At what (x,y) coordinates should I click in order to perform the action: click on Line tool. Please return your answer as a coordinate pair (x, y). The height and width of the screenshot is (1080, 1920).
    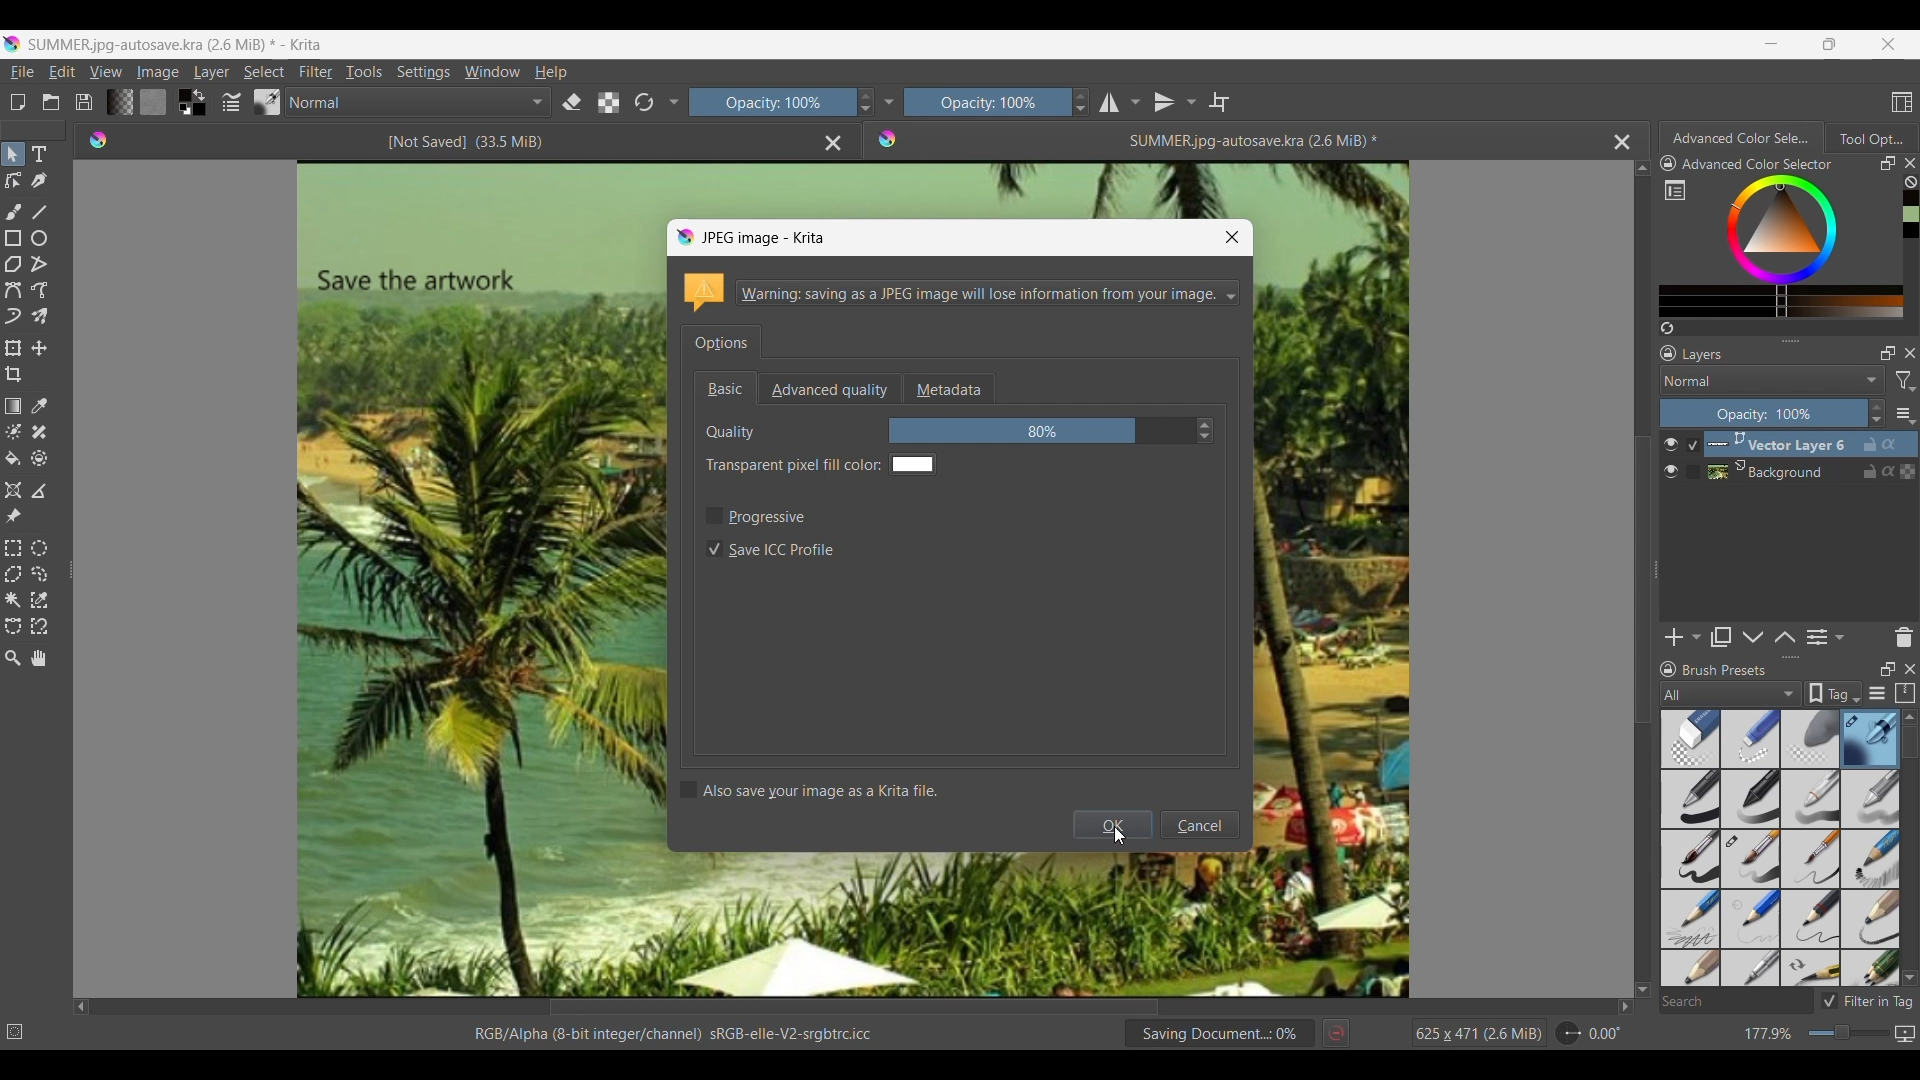
    Looking at the image, I should click on (39, 212).